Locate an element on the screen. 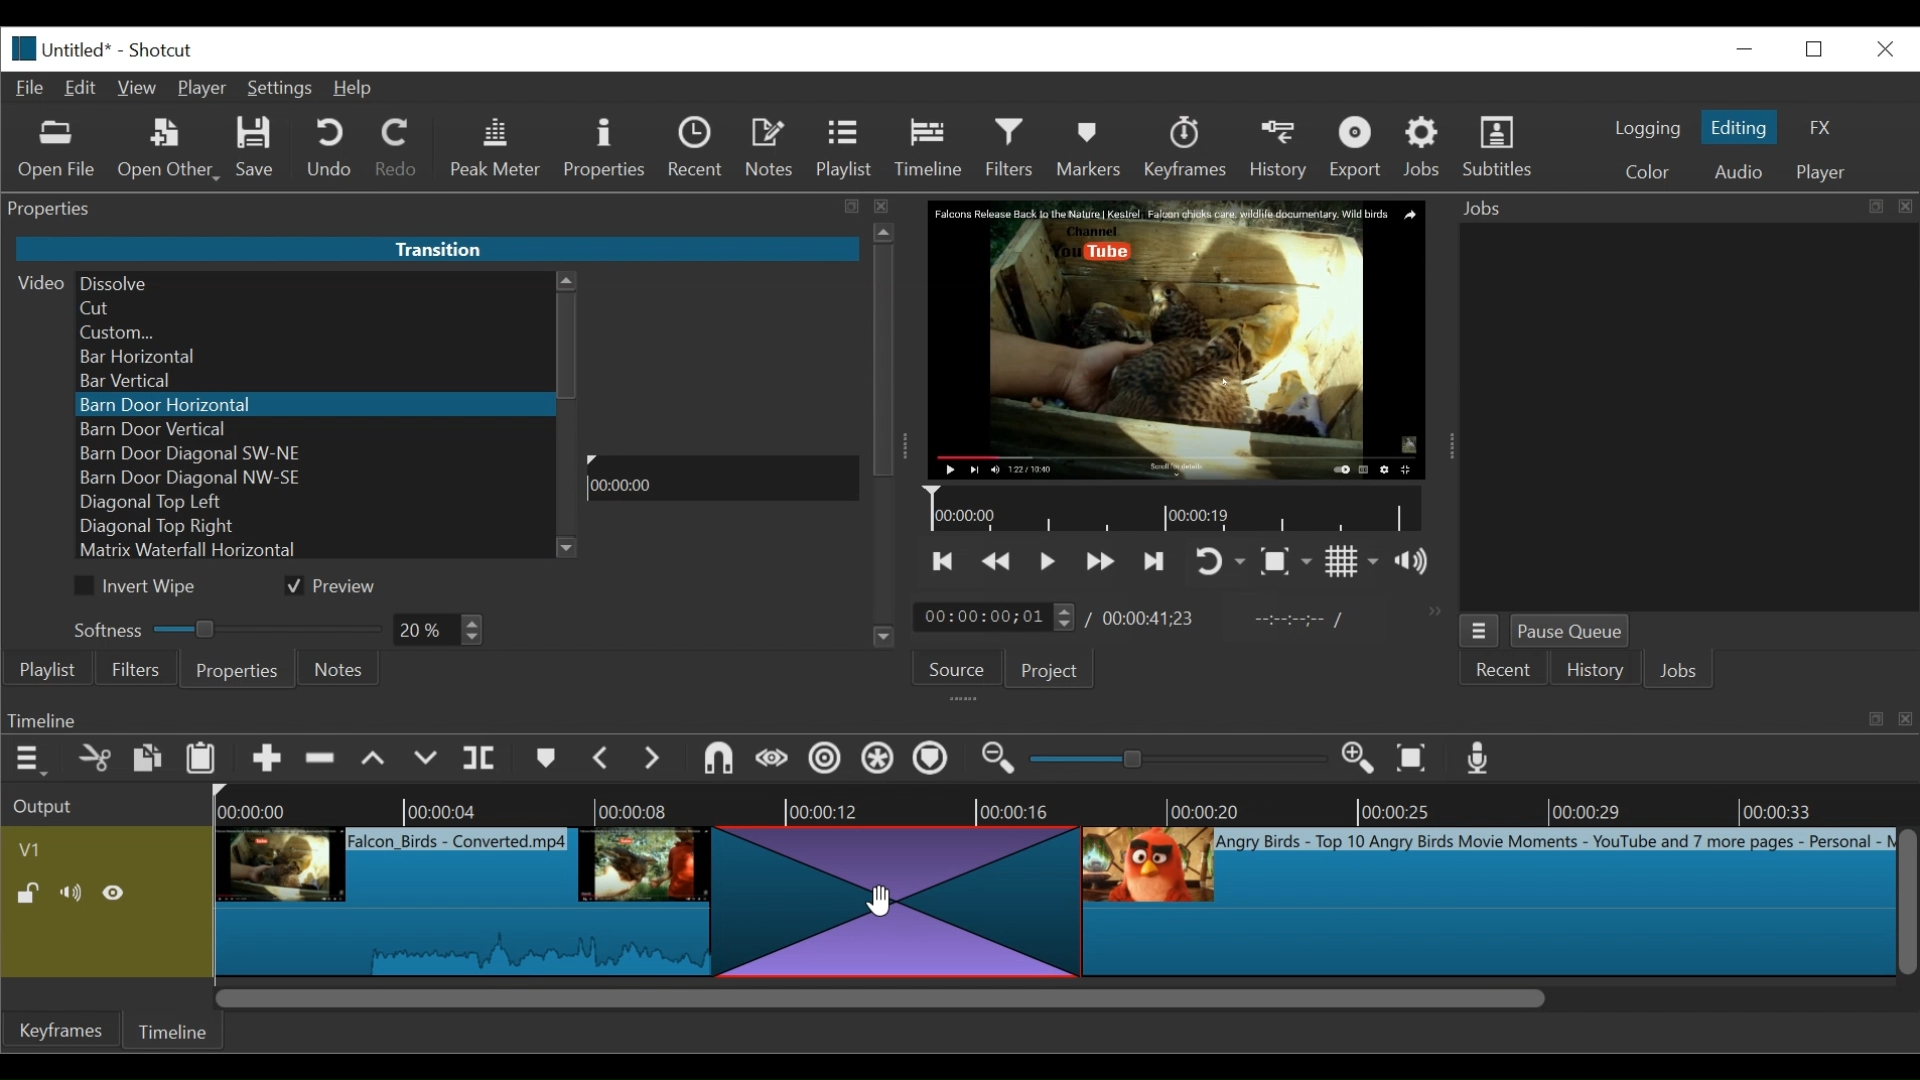 This screenshot has height=1080, width=1920. In Point is located at coordinates (1303, 624).